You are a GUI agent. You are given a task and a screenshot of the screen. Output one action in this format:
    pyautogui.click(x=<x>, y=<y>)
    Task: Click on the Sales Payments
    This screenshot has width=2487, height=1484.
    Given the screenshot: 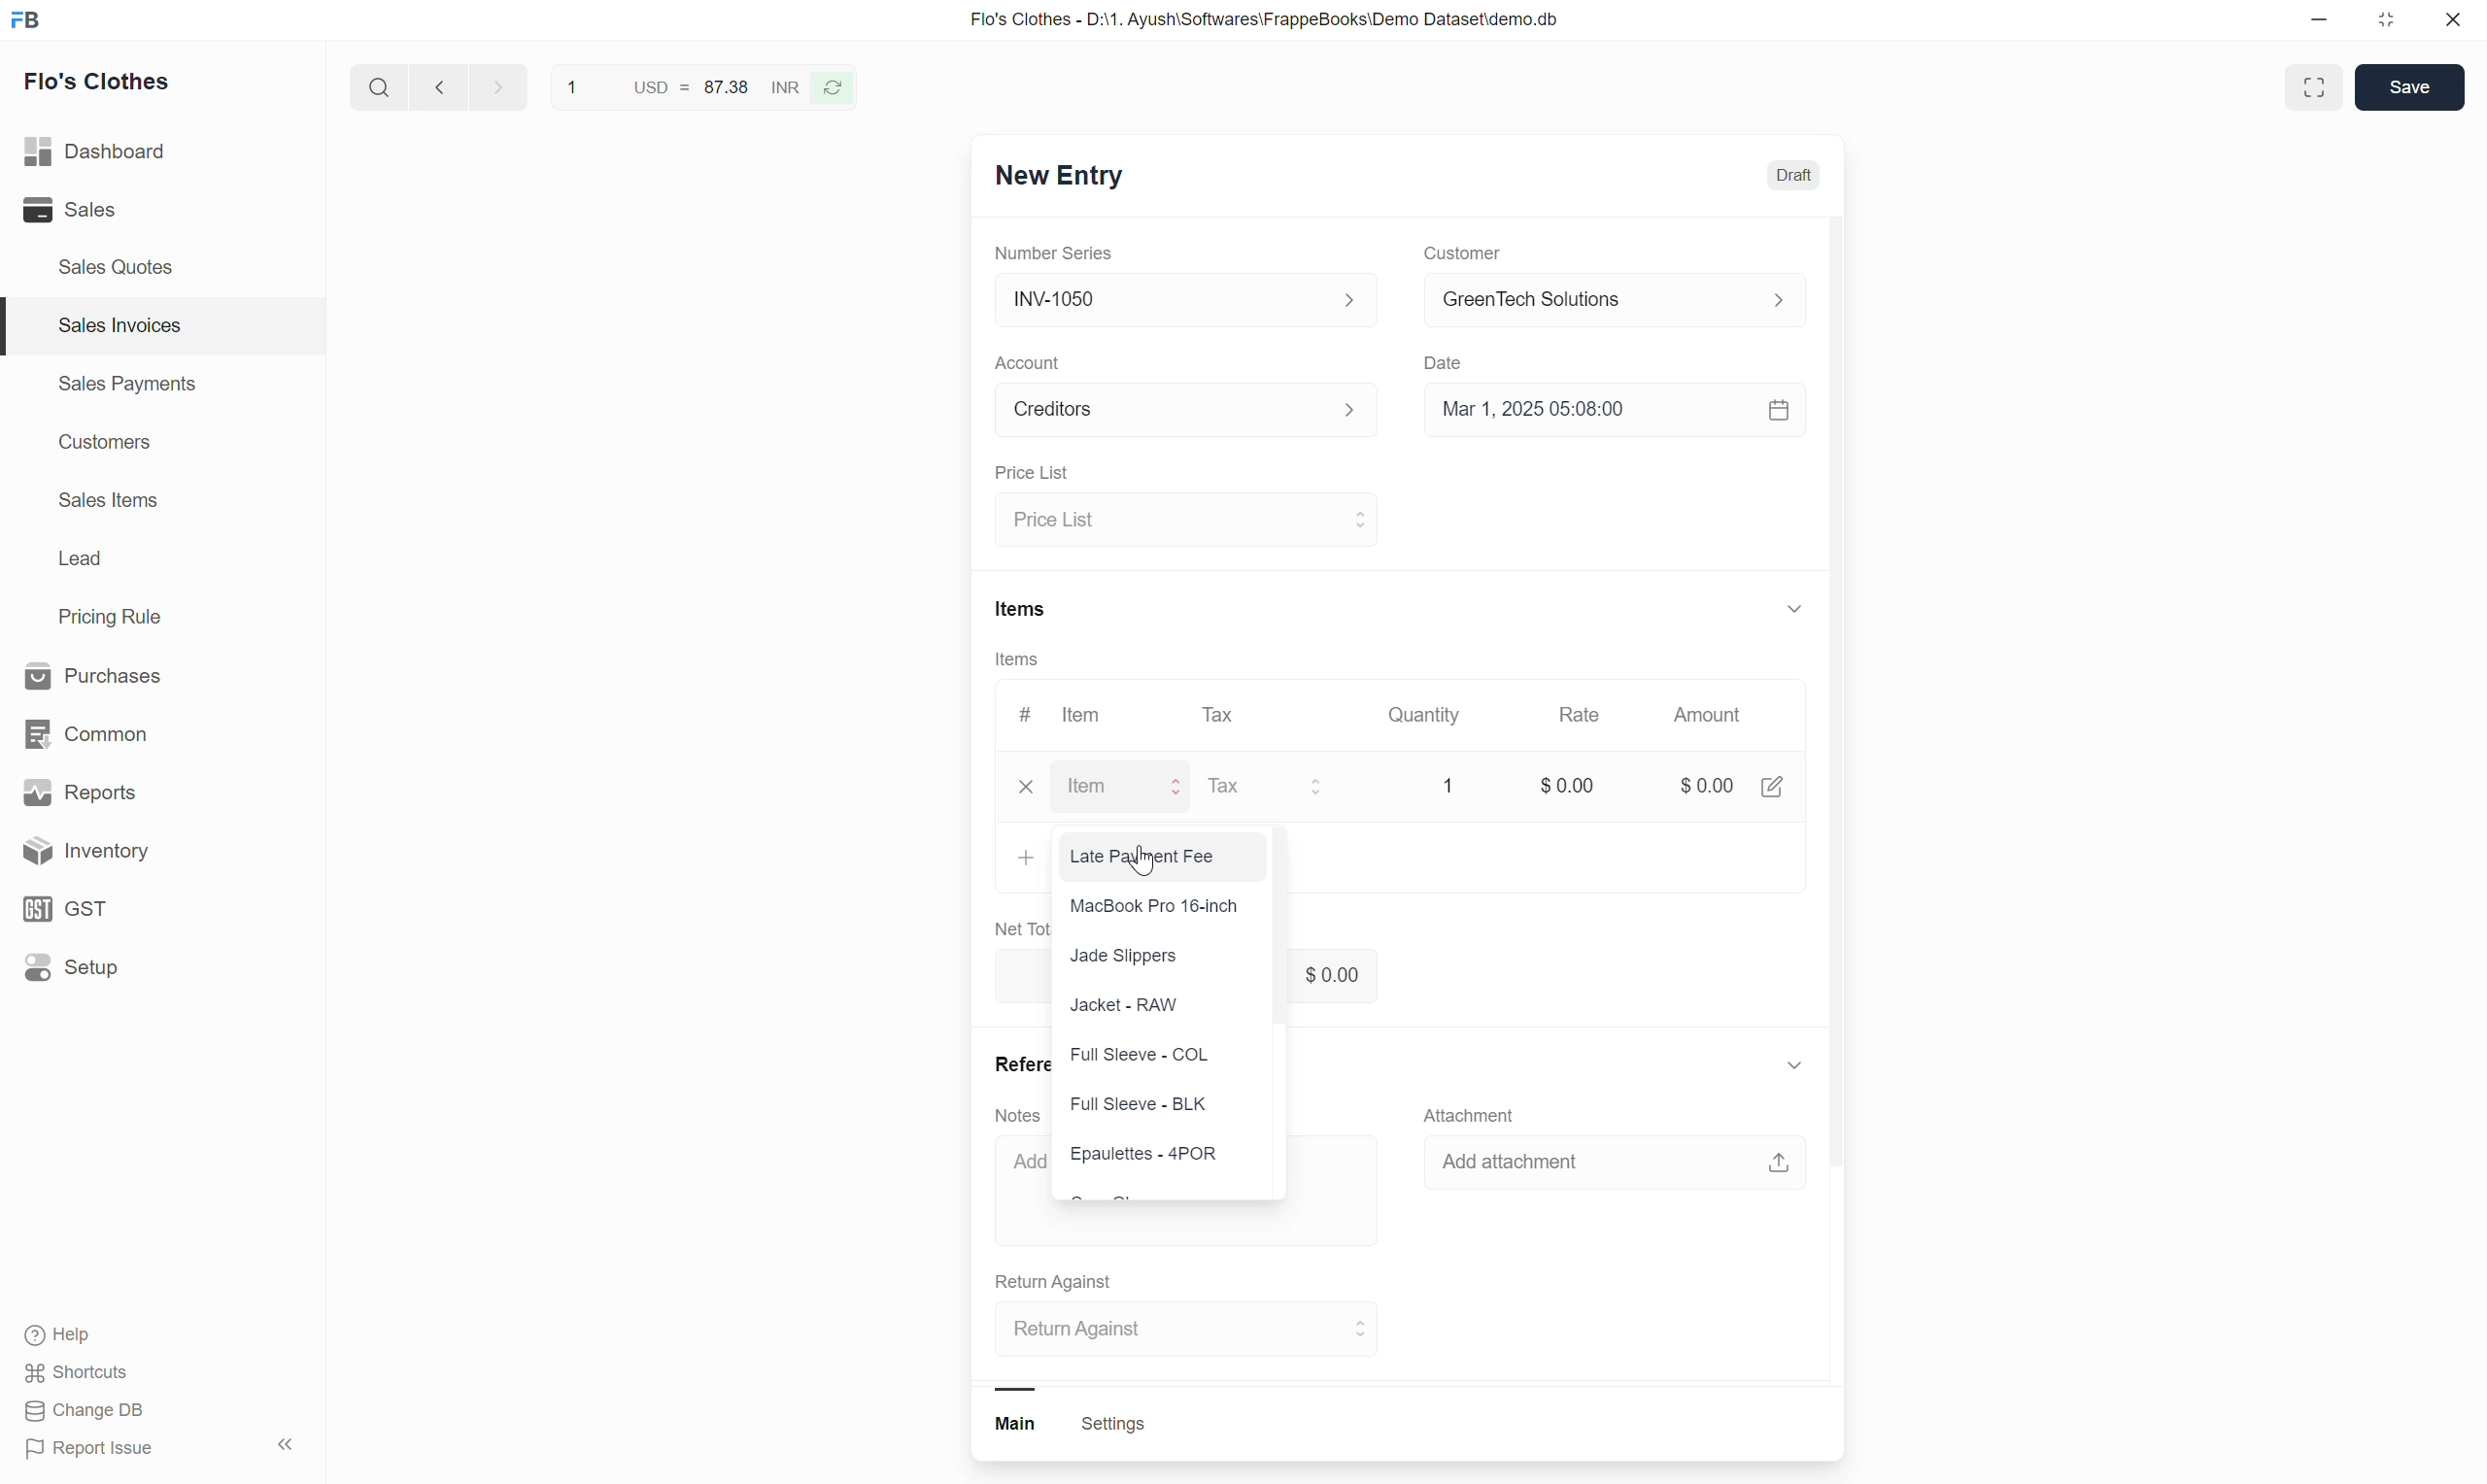 What is the action you would take?
    pyautogui.click(x=125, y=387)
    